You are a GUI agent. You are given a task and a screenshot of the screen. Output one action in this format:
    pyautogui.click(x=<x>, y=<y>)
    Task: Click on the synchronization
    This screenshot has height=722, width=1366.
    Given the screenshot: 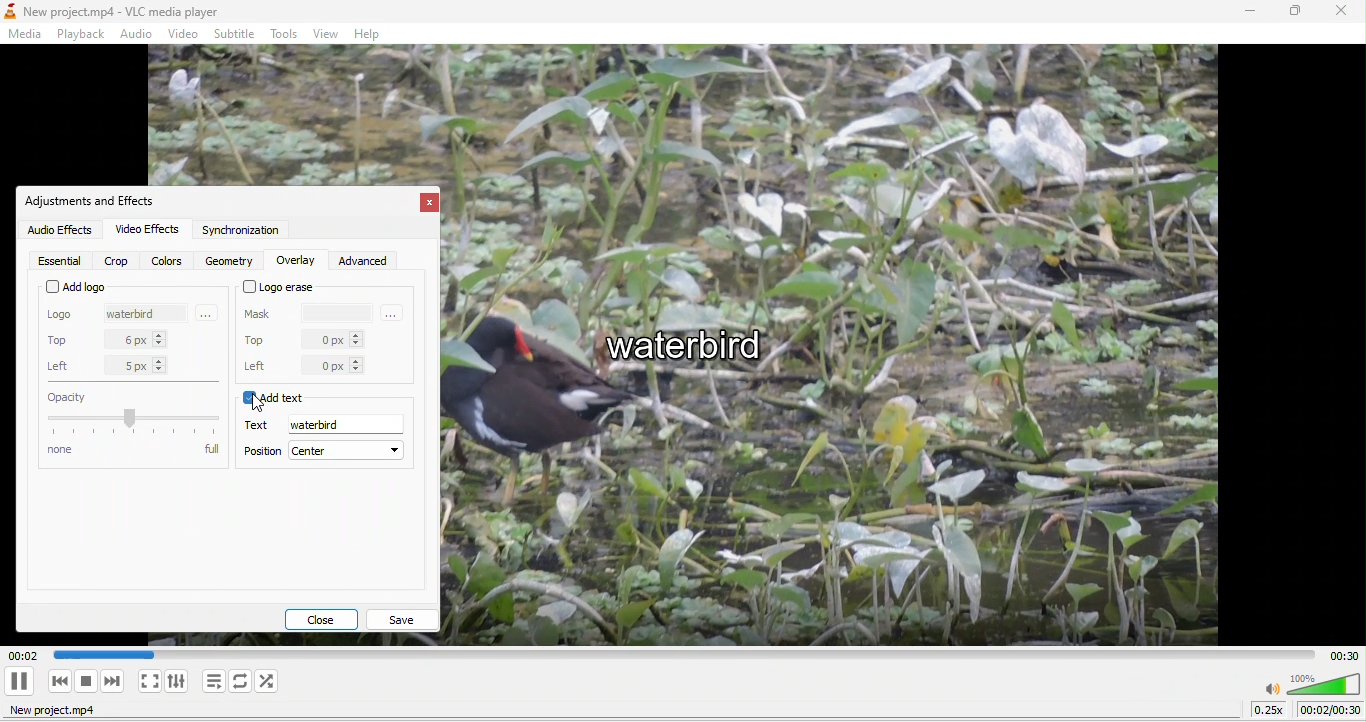 What is the action you would take?
    pyautogui.click(x=241, y=232)
    